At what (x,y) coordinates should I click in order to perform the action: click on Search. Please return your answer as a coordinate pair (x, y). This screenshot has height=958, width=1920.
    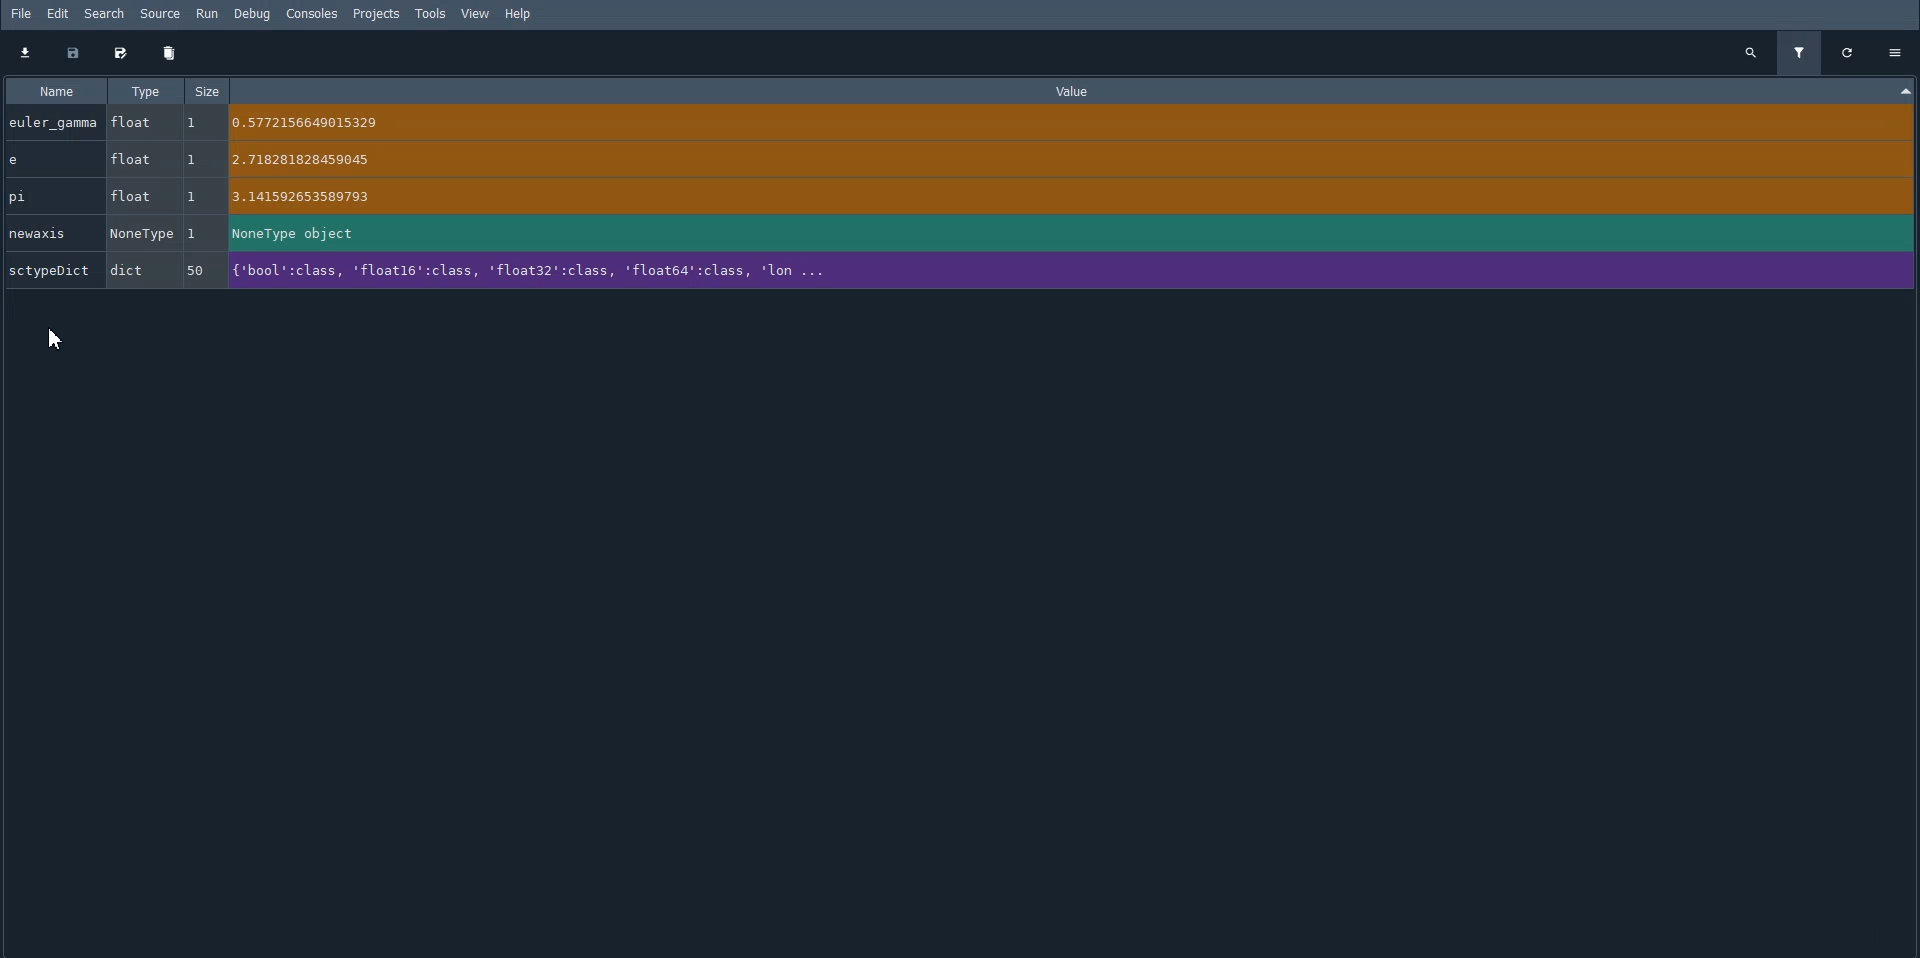
    Looking at the image, I should click on (105, 13).